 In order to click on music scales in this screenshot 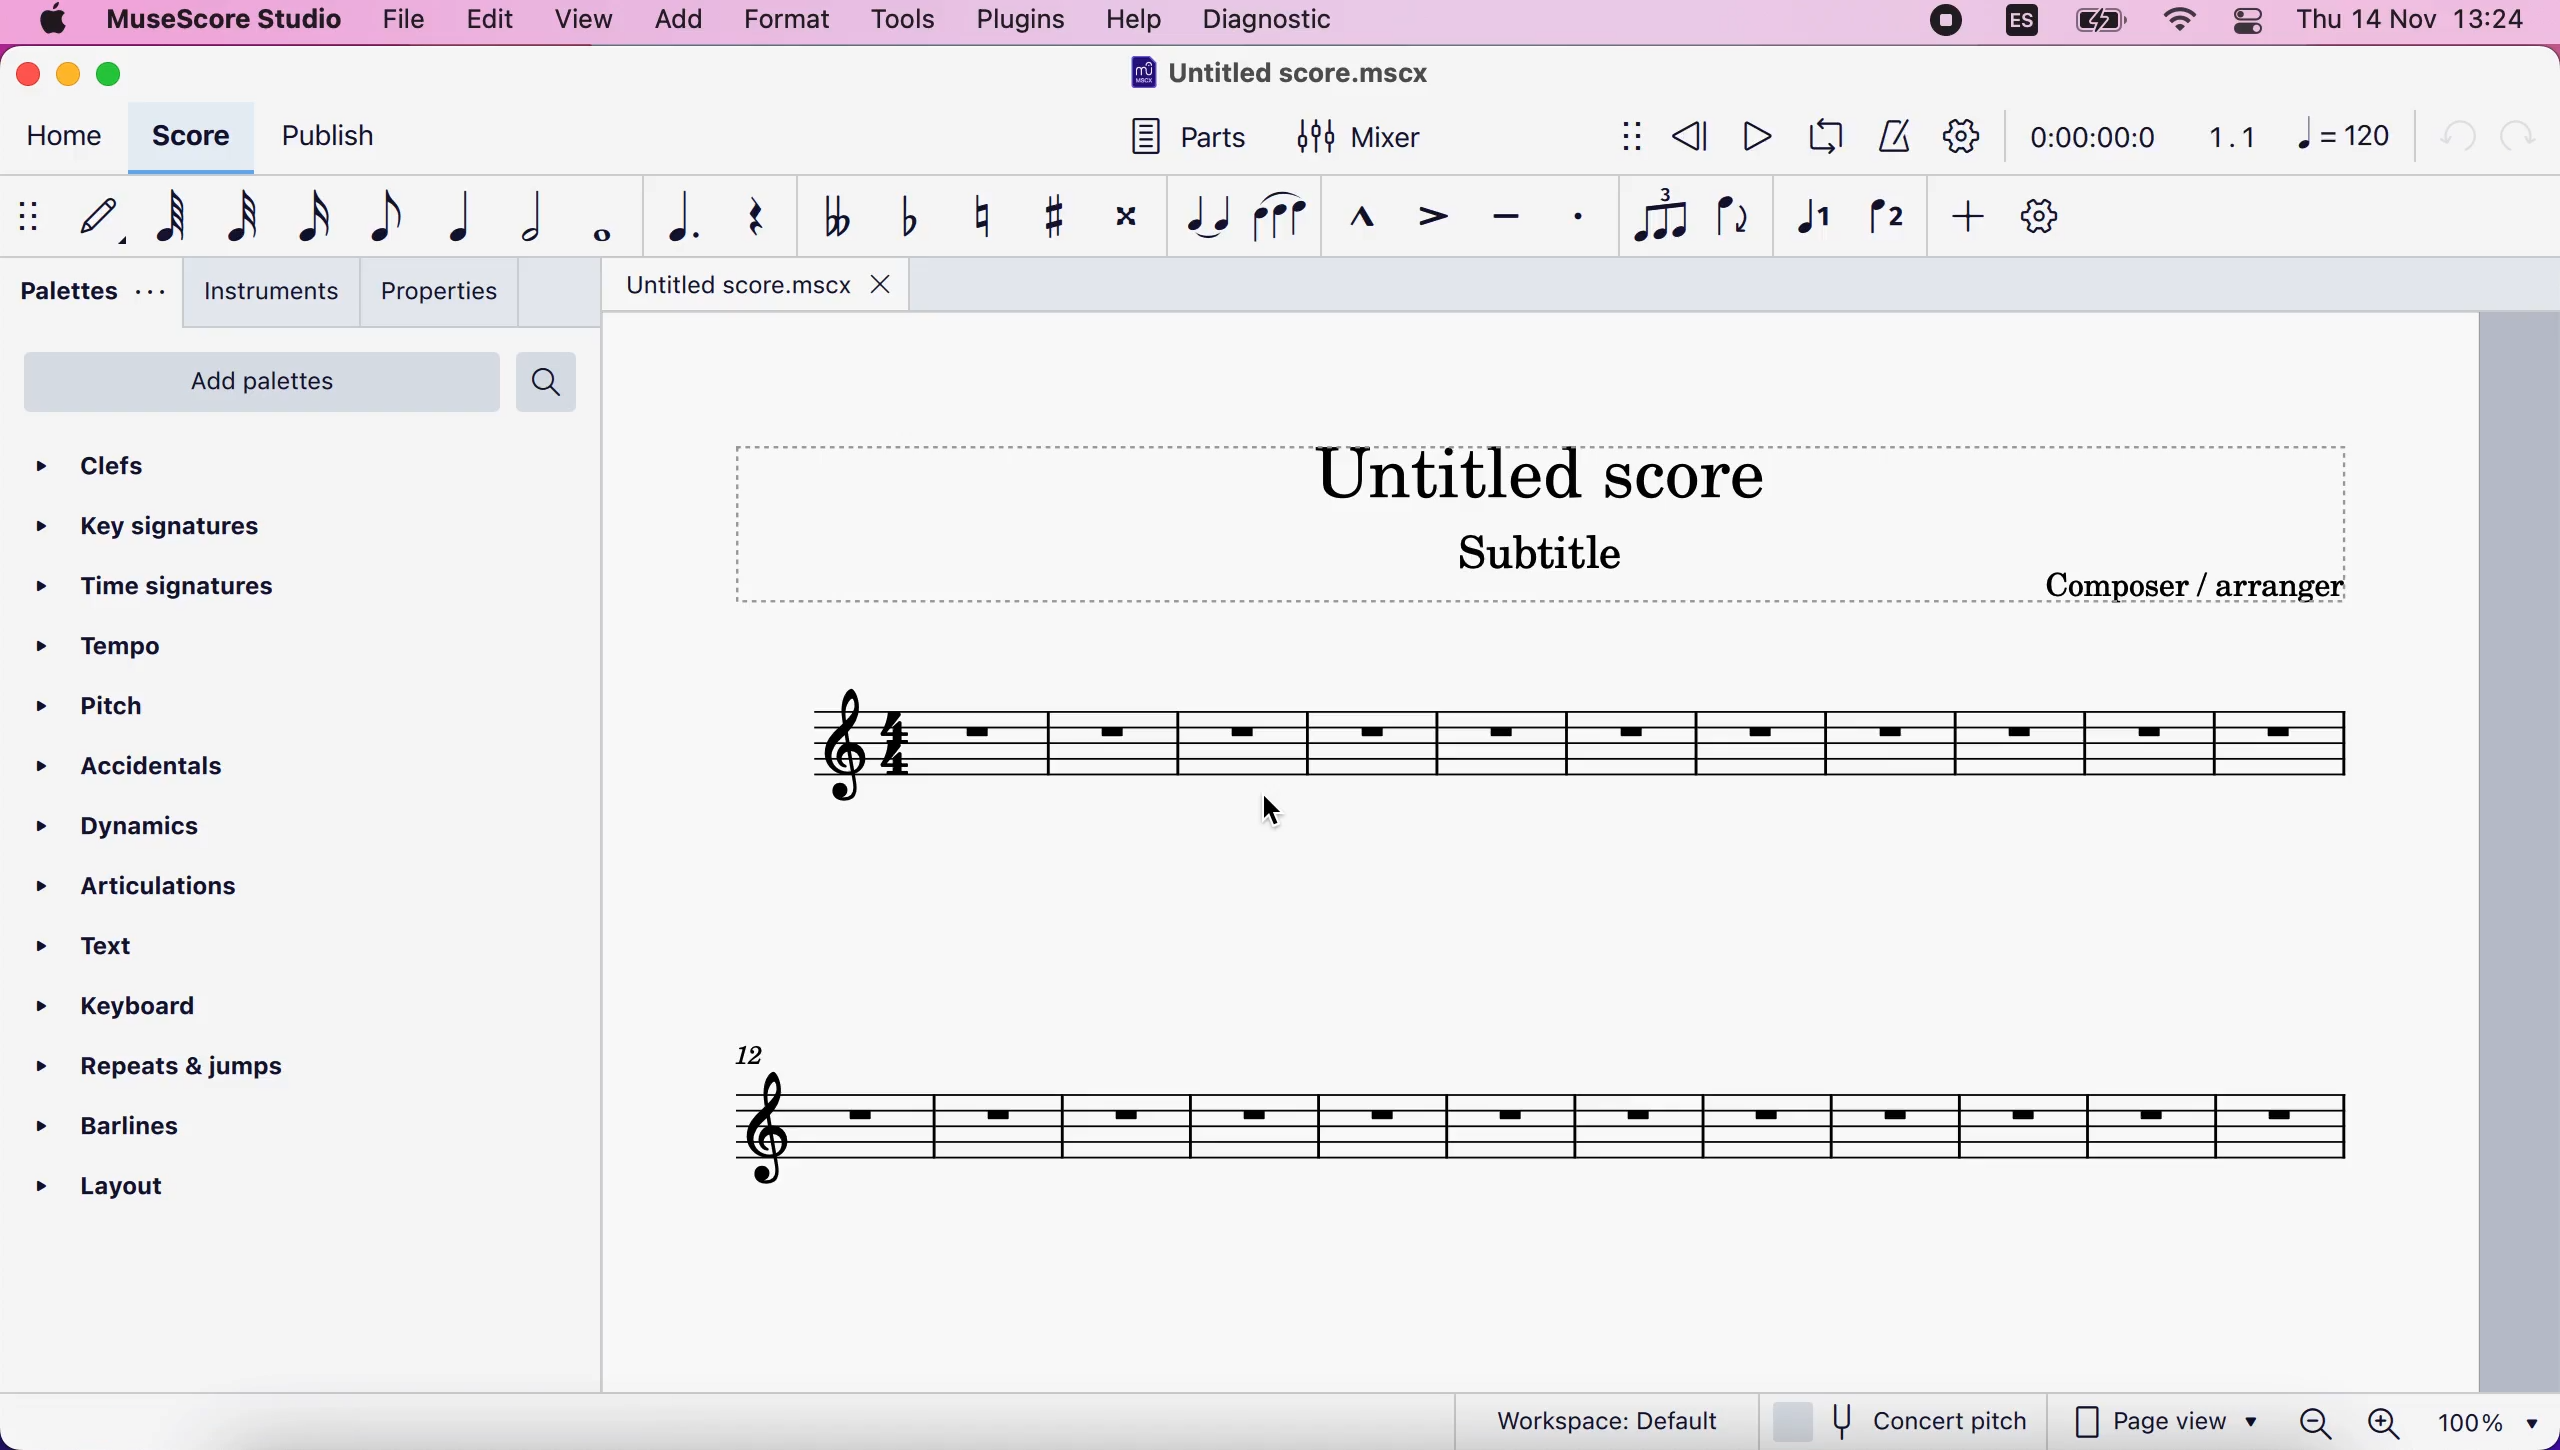, I will do `click(1535, 734)`.